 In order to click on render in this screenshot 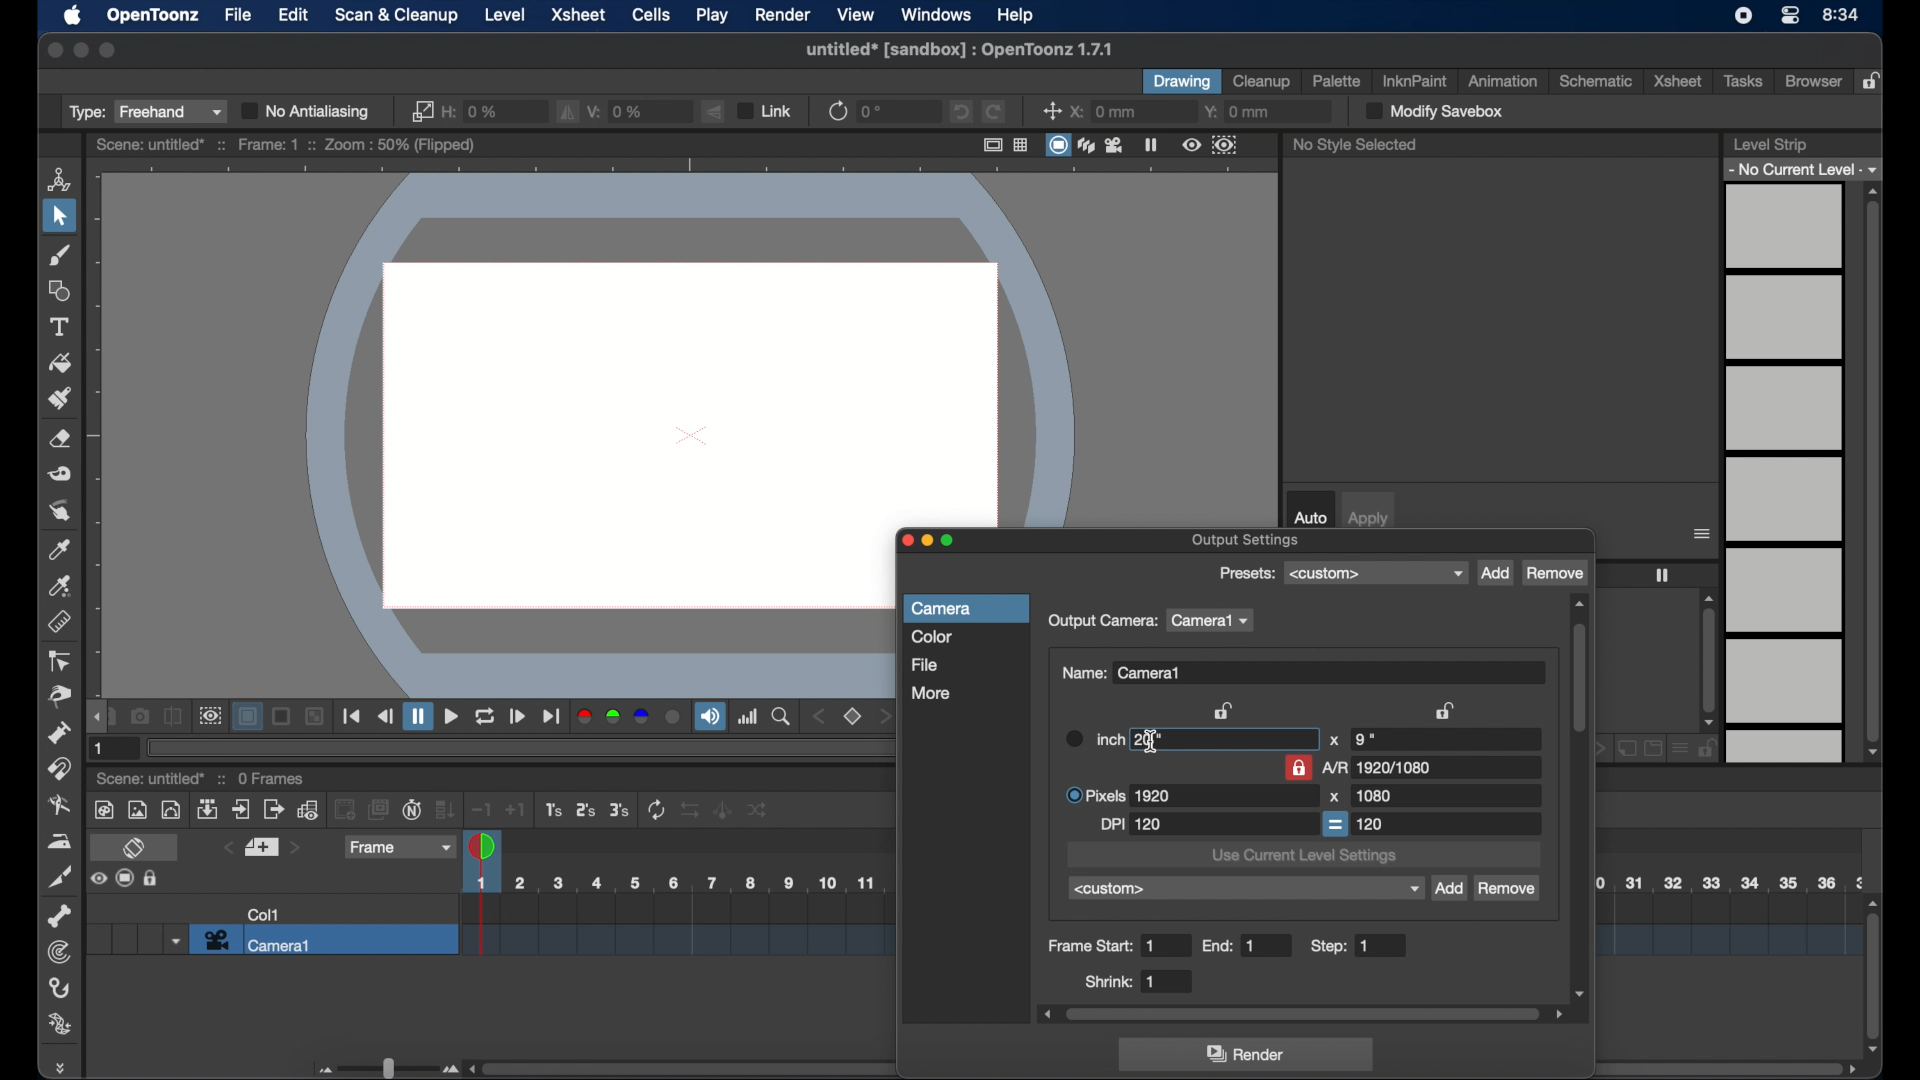, I will do `click(1249, 1055)`.